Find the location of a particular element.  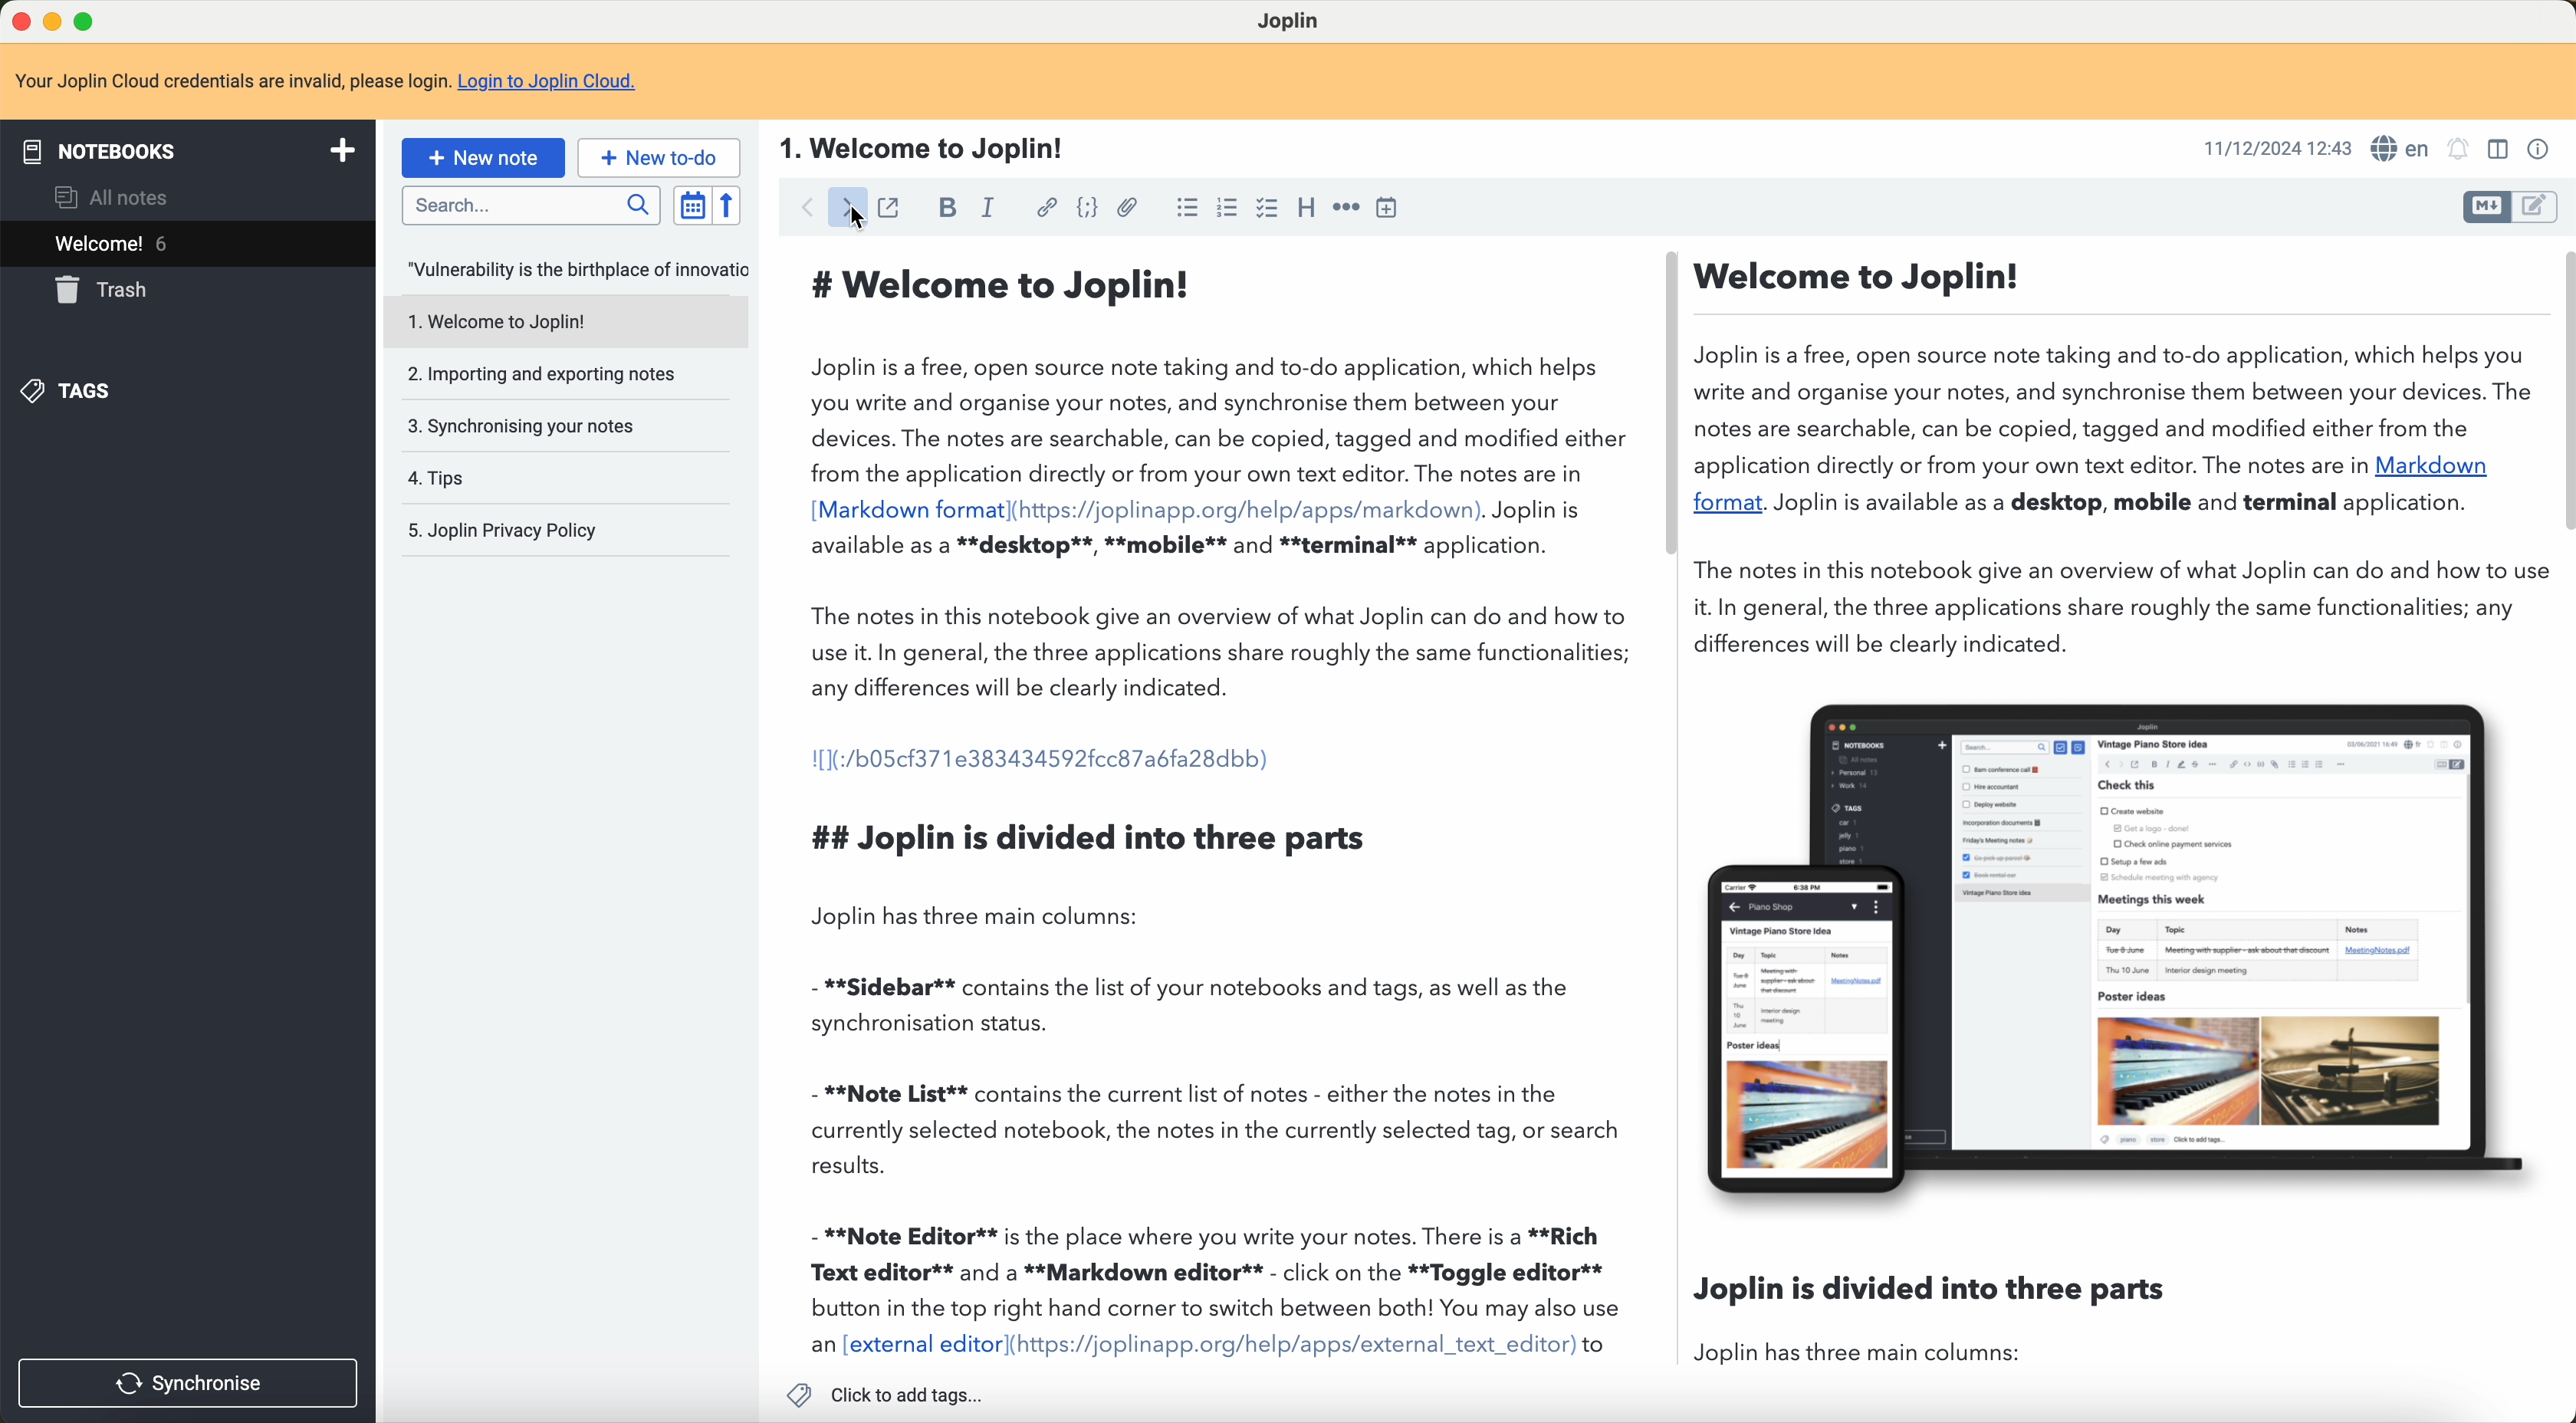

click on foward arrow is located at coordinates (847, 209).